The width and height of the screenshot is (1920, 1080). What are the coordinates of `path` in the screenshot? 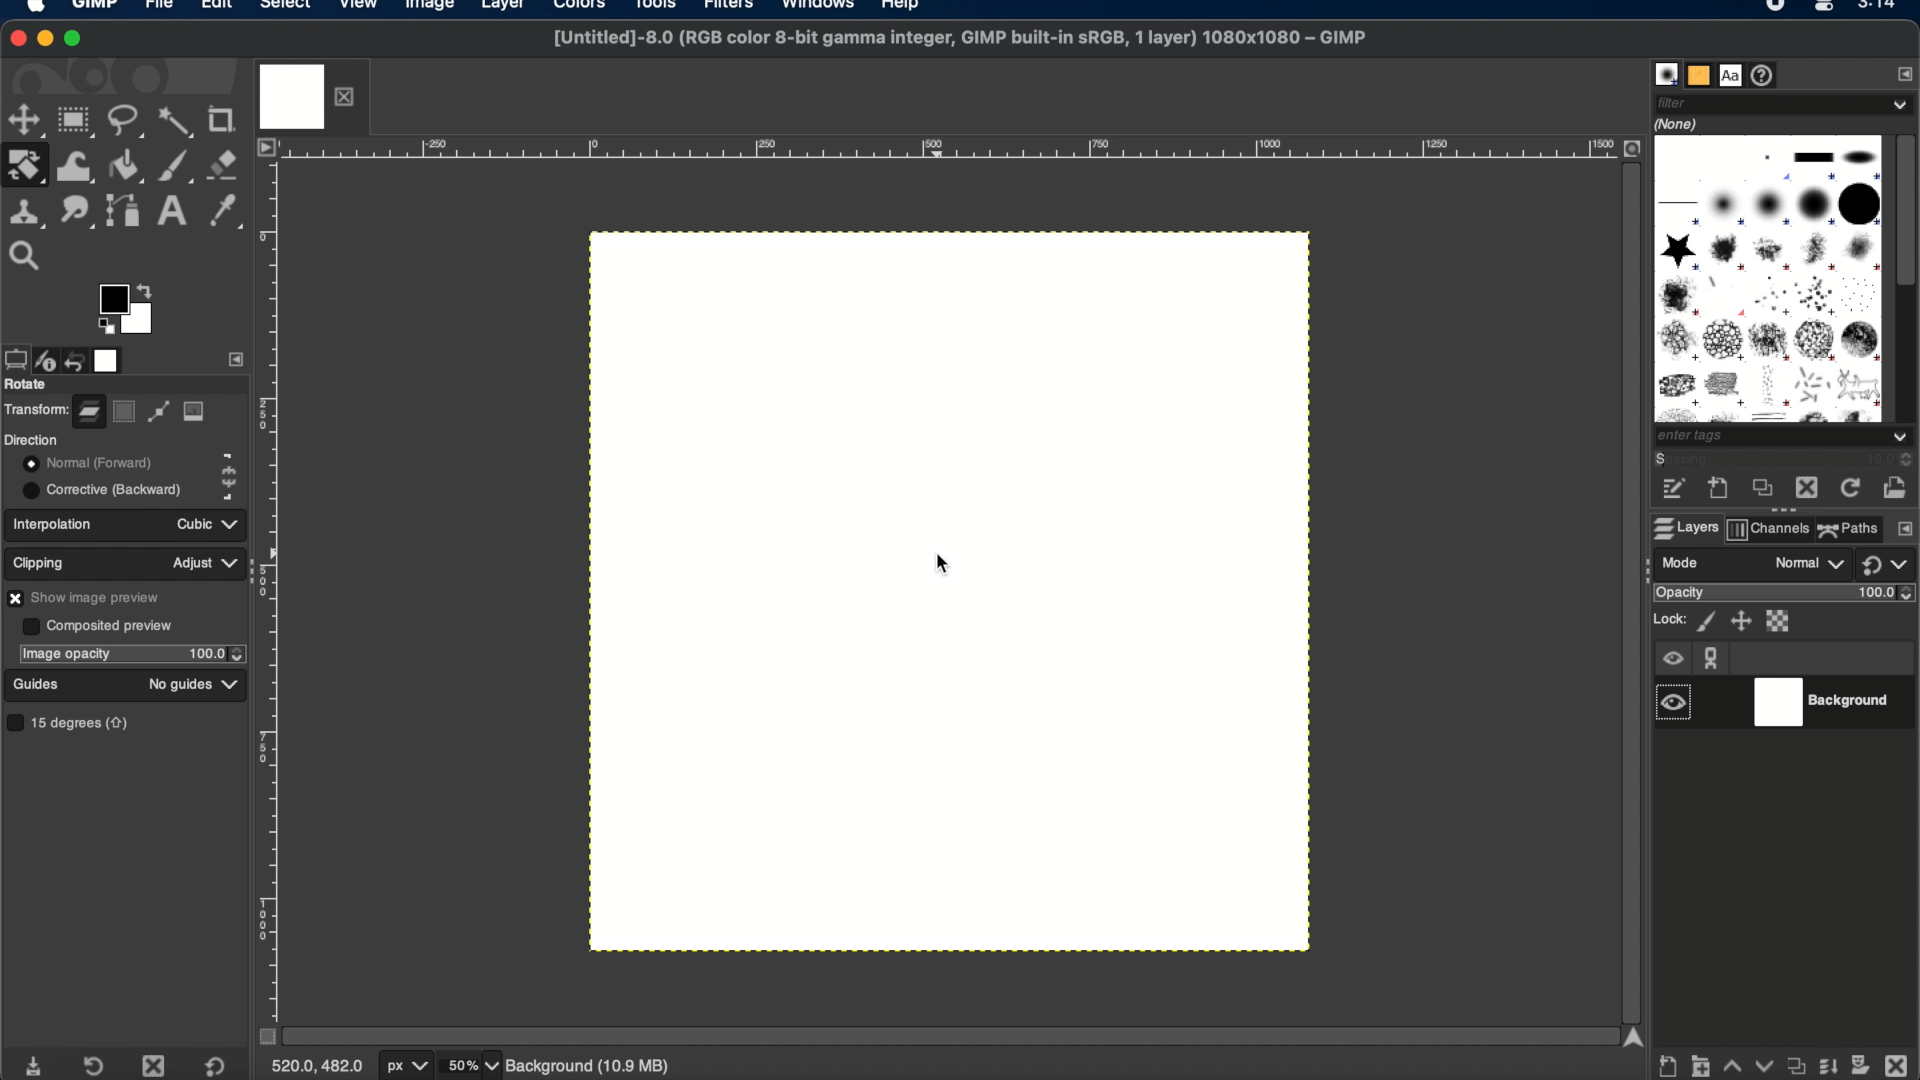 It's located at (158, 414).